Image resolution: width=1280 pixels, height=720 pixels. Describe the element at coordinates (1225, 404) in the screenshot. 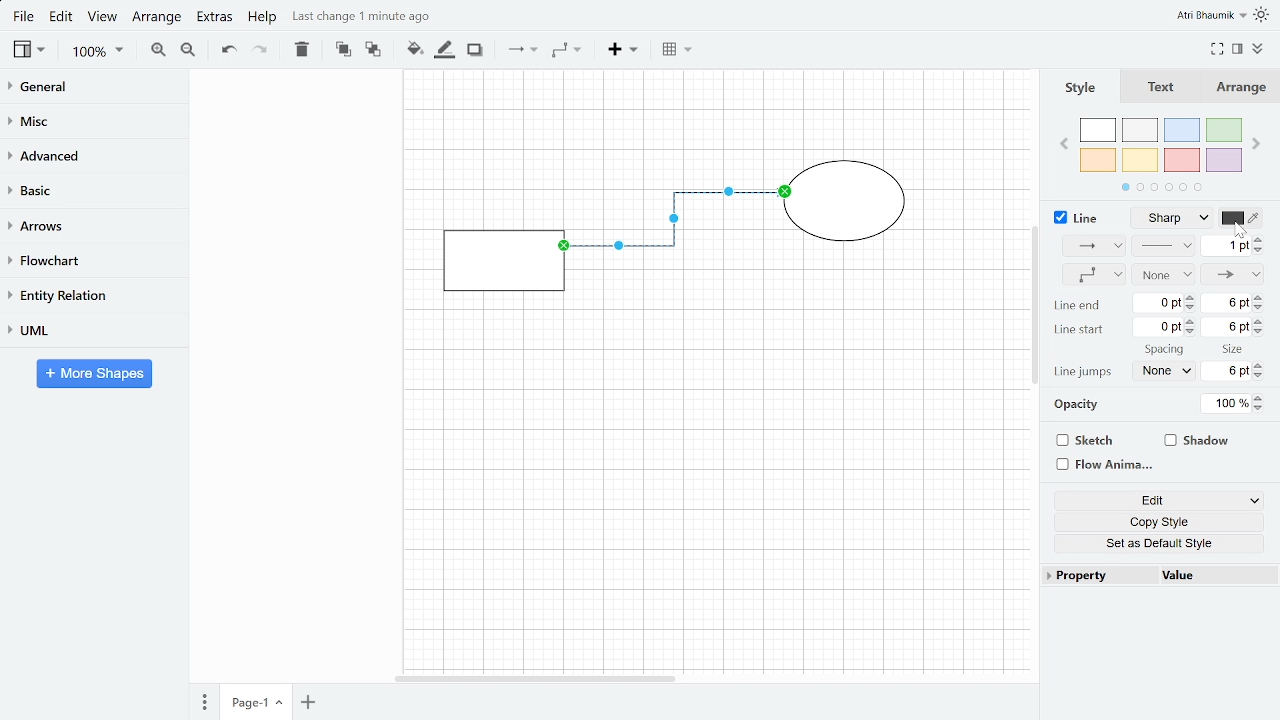

I see `Current opacity` at that location.